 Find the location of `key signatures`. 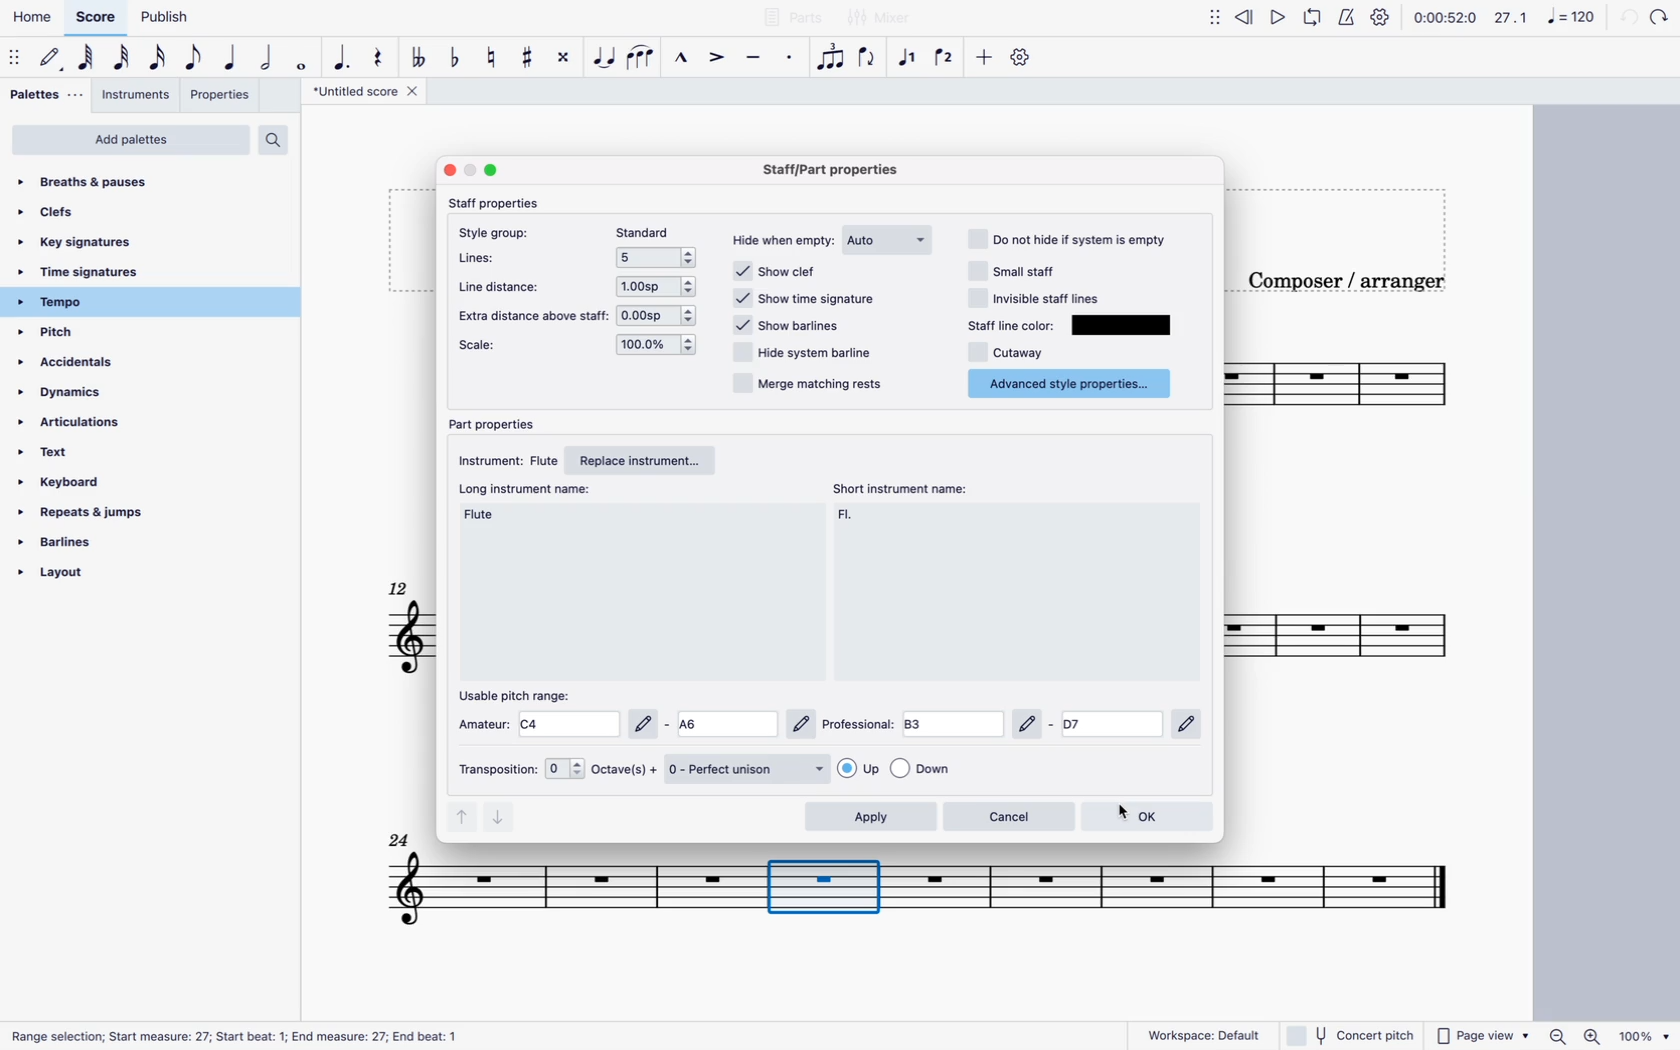

key signatures is located at coordinates (79, 244).